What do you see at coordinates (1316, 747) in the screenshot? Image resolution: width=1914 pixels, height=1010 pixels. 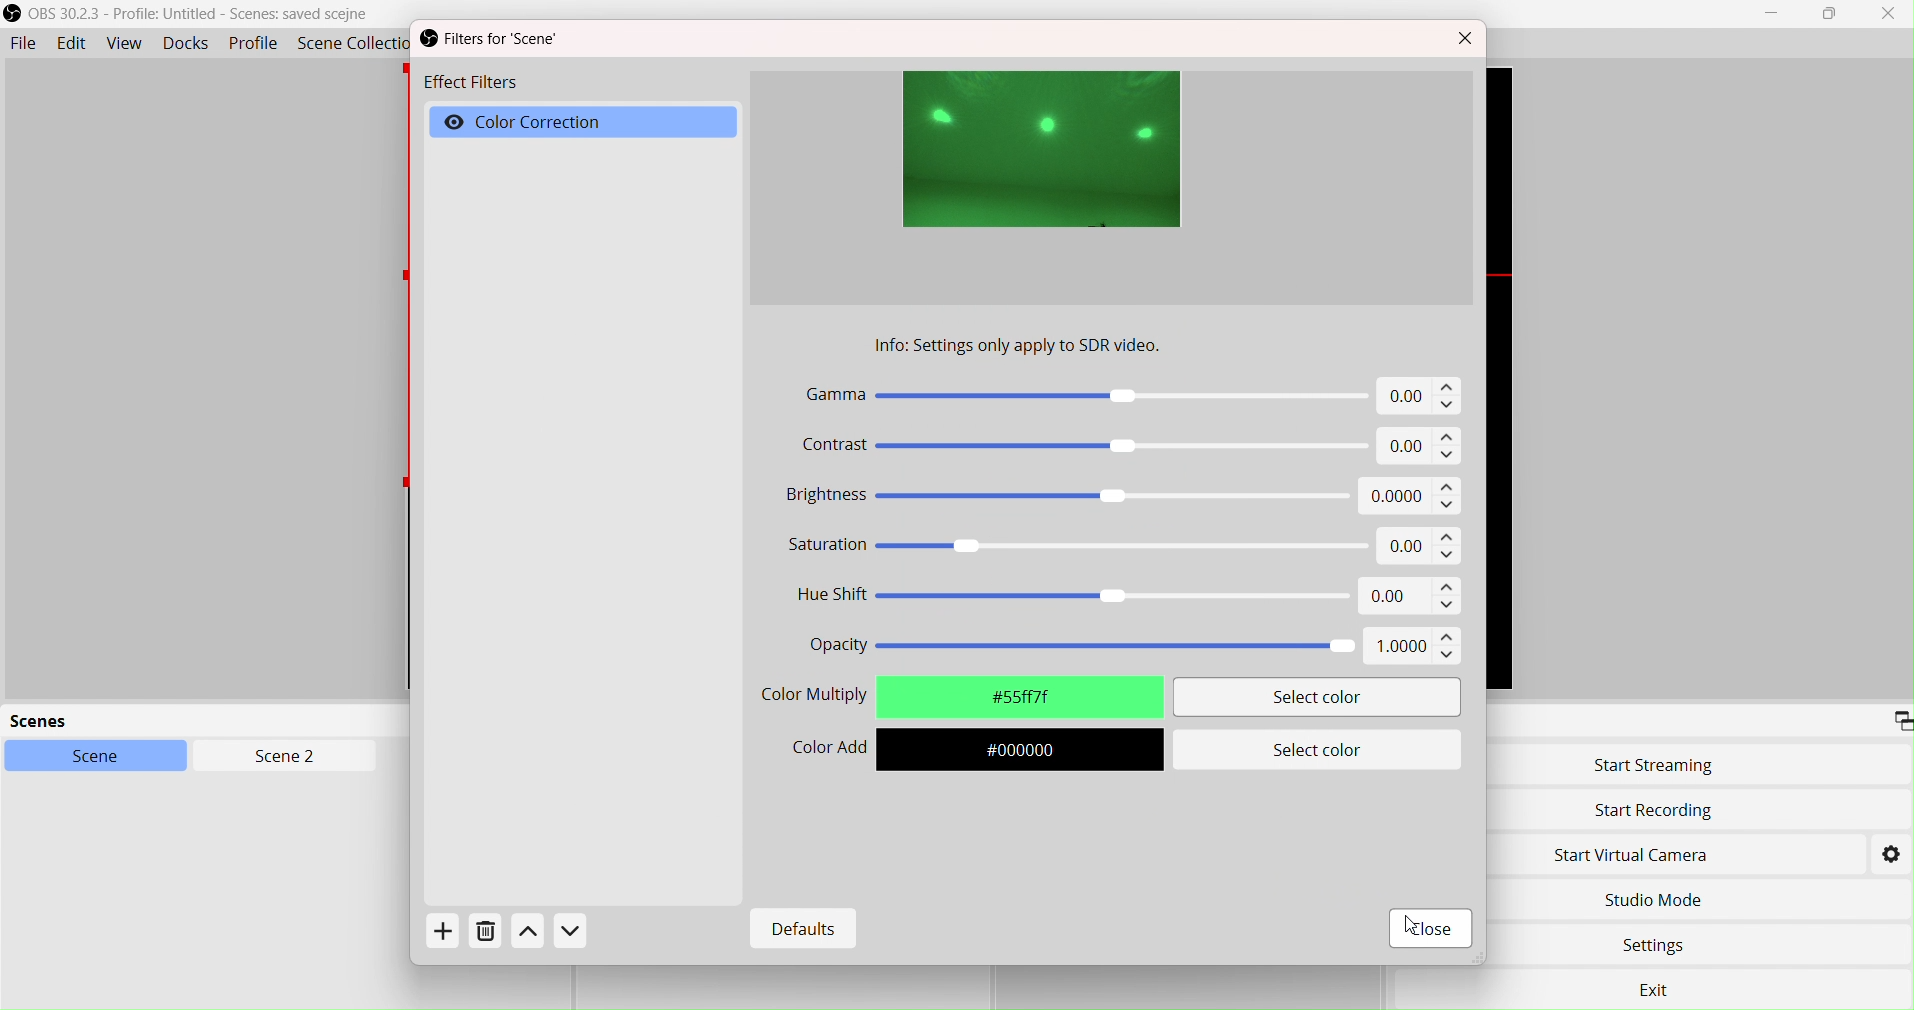 I see ` Select color` at bounding box center [1316, 747].